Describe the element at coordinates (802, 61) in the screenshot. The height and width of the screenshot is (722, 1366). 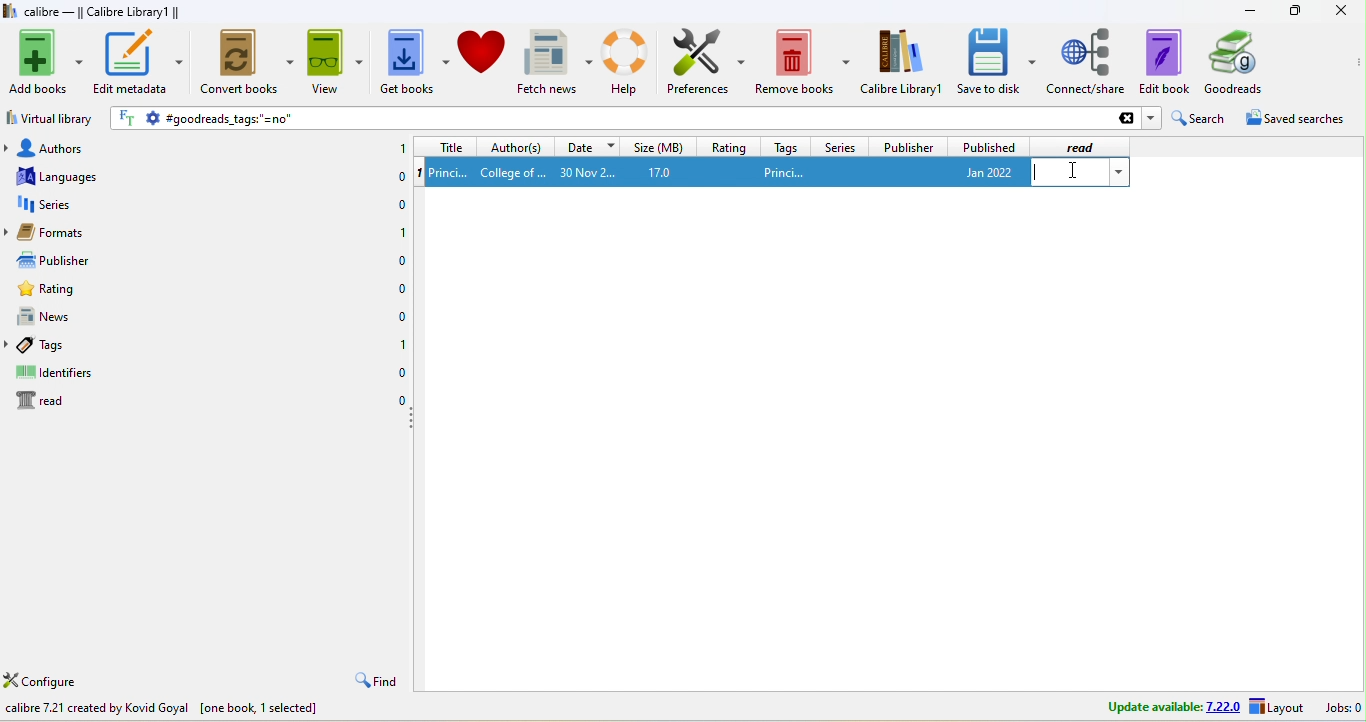
I see `remove books` at that location.